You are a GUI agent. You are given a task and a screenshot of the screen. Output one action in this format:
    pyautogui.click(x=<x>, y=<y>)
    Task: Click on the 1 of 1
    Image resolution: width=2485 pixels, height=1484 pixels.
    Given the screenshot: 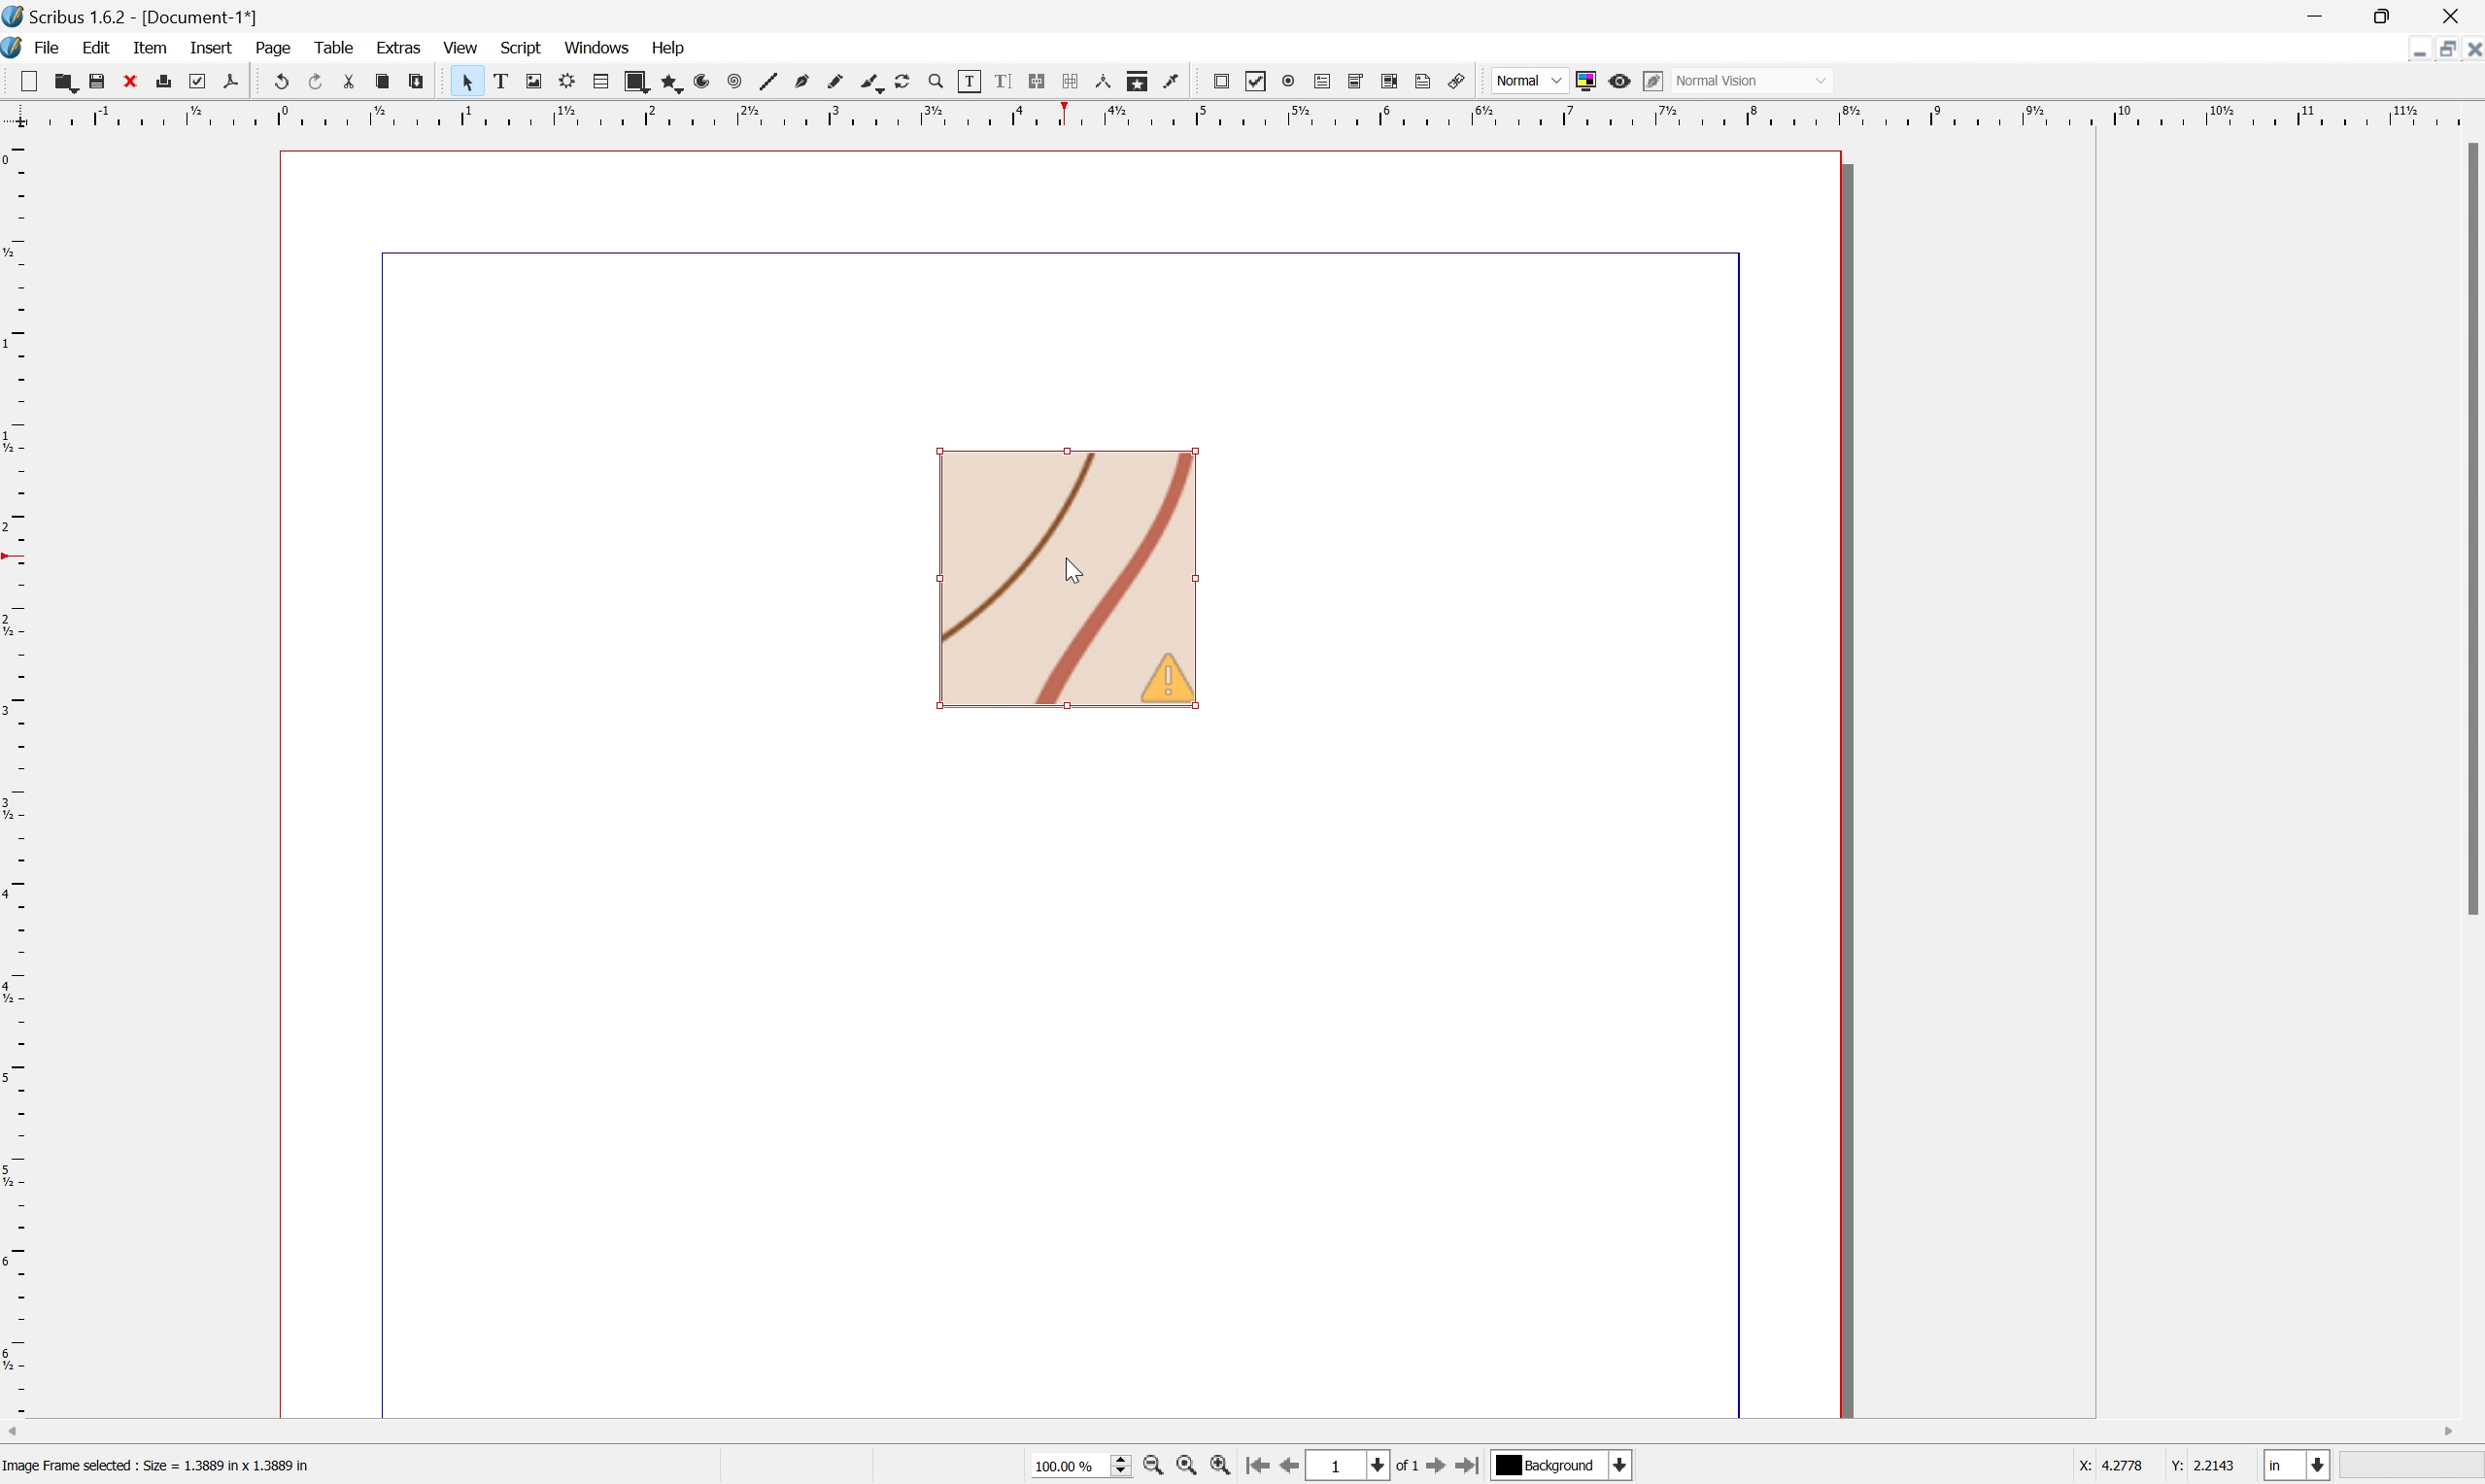 What is the action you would take?
    pyautogui.click(x=1368, y=1464)
    